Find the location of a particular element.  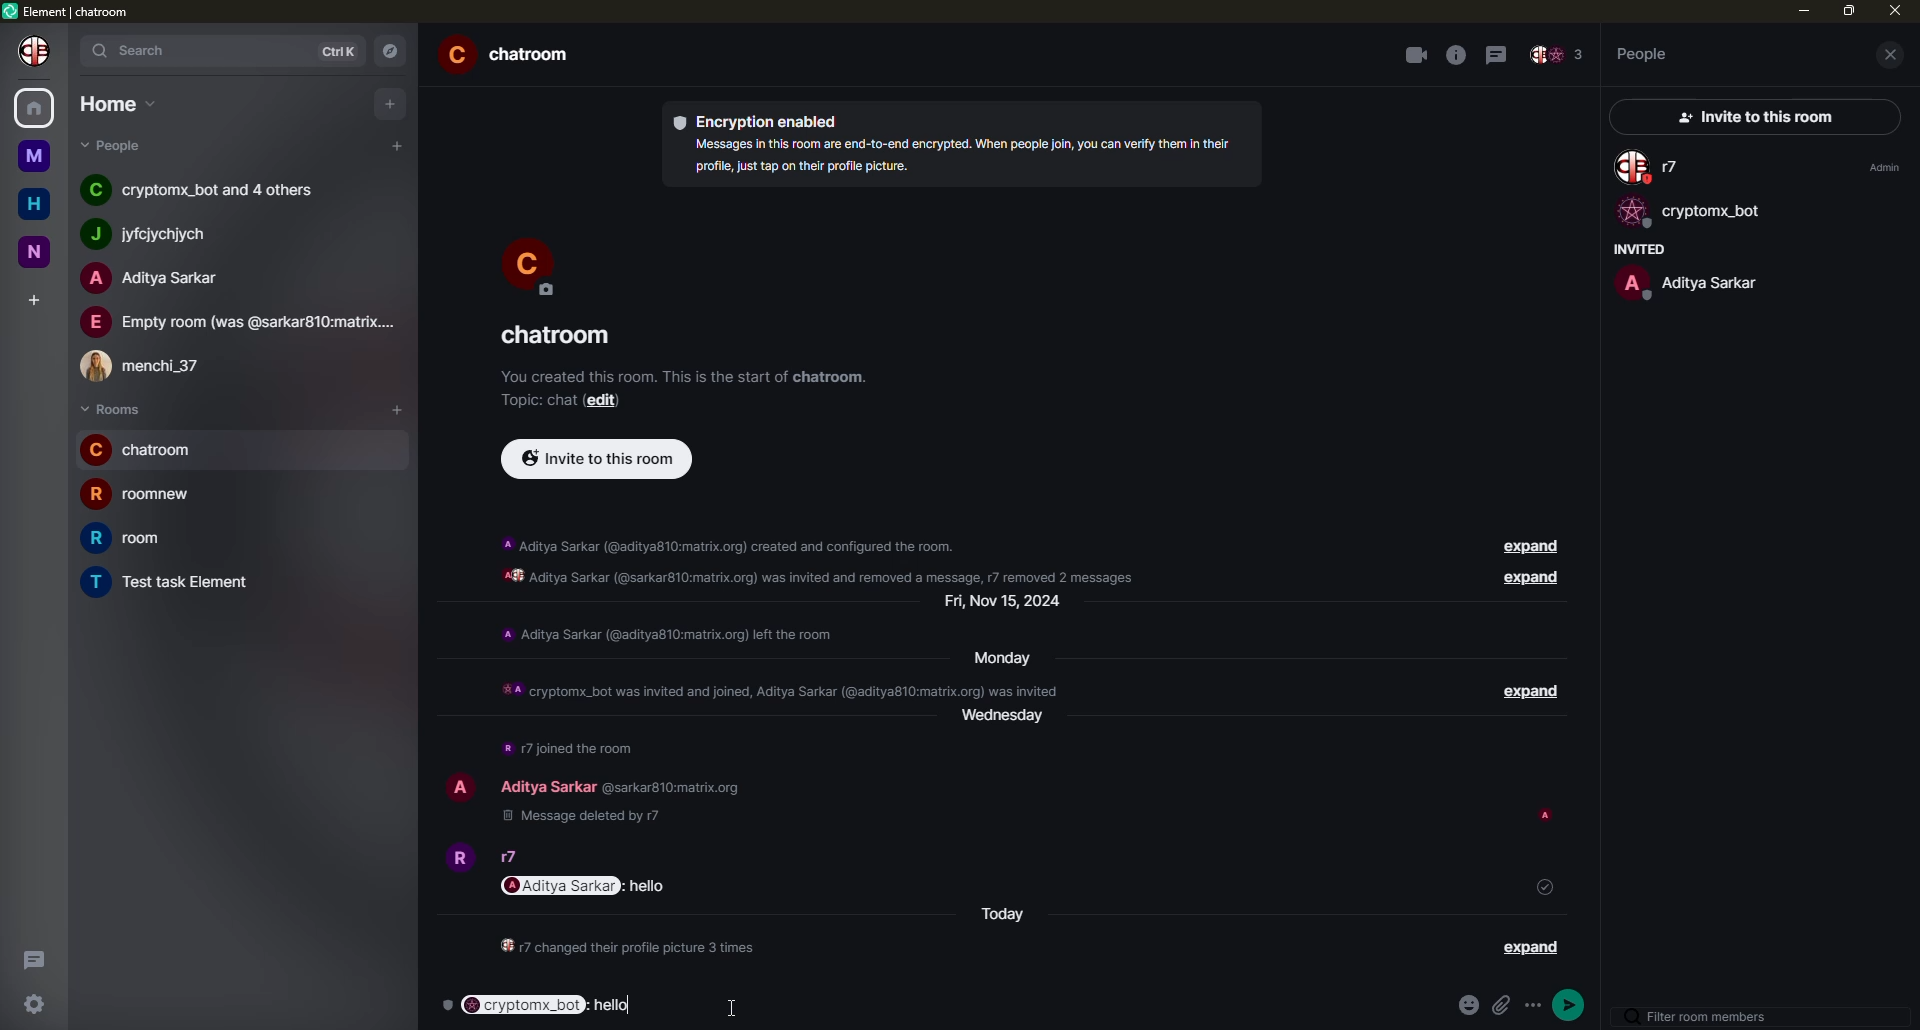

today is located at coordinates (1005, 920).